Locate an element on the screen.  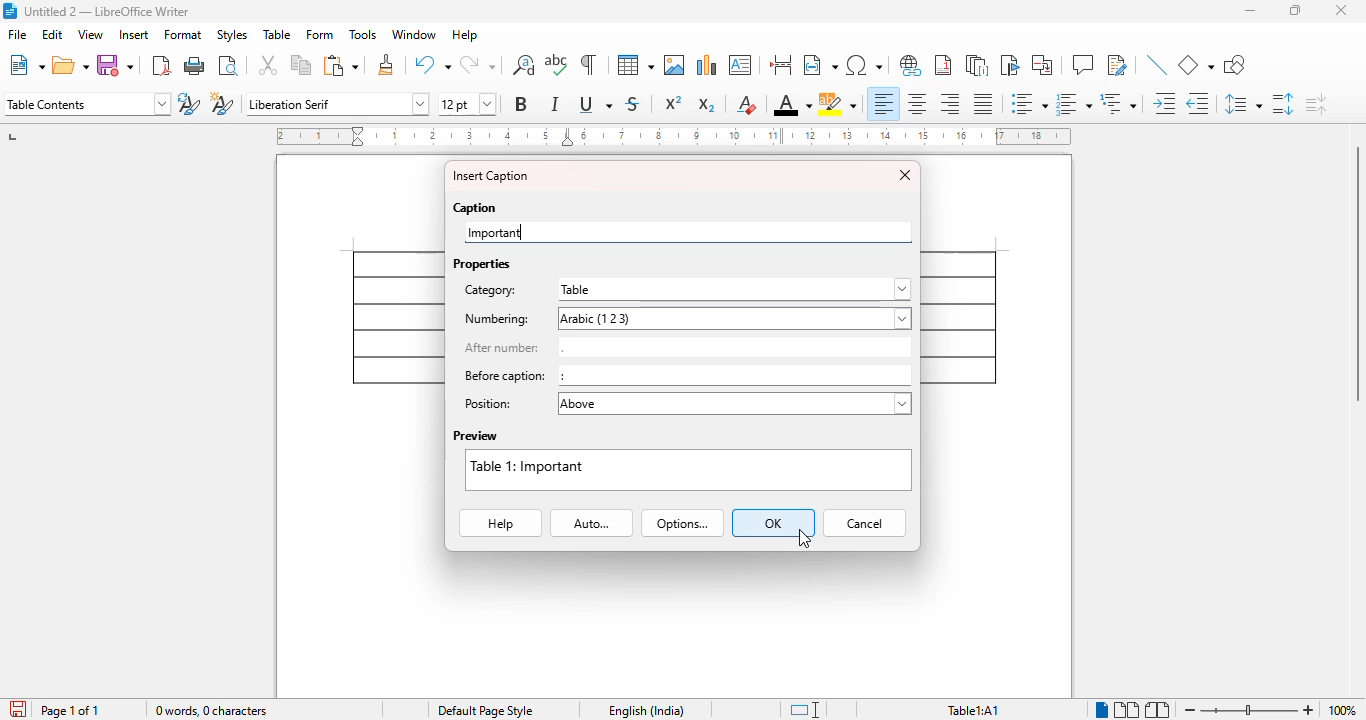
logo is located at coordinates (10, 11).